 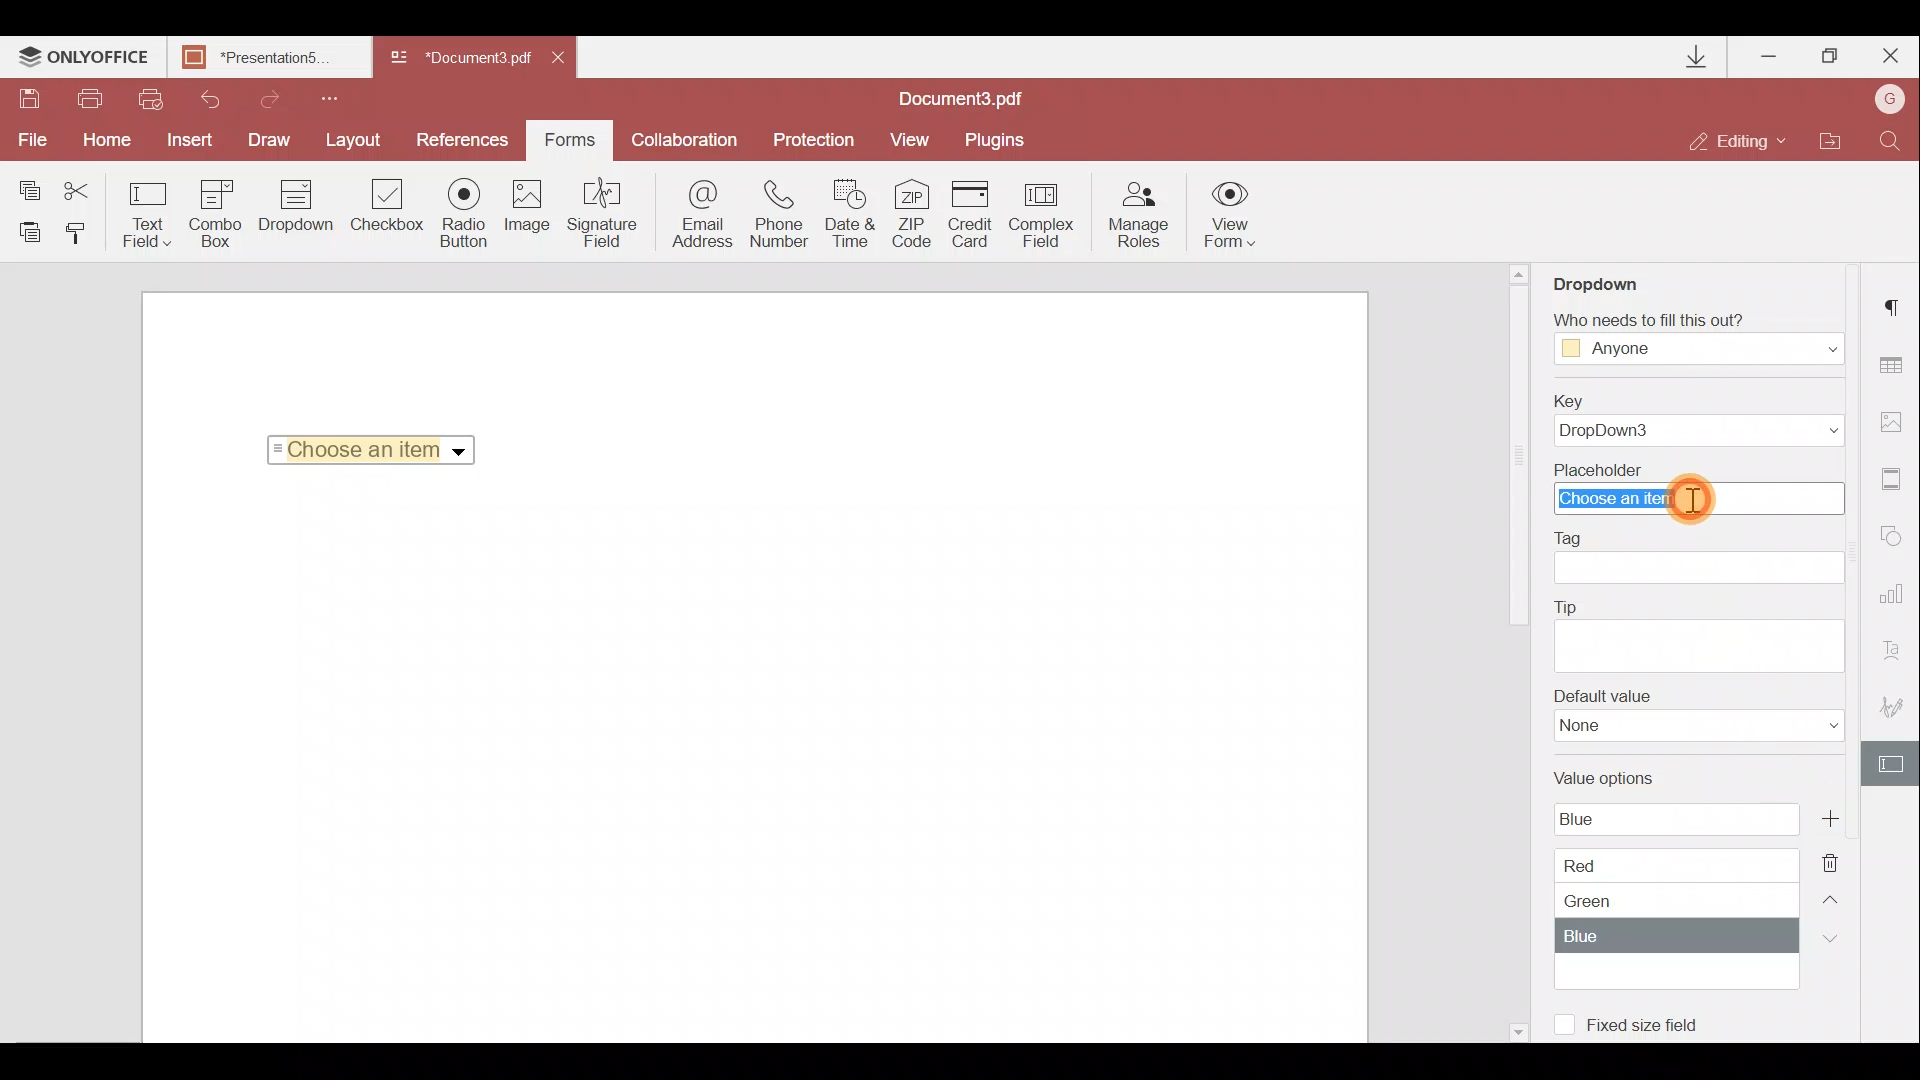 What do you see at coordinates (1603, 282) in the screenshot?
I see `Dropdown` at bounding box center [1603, 282].